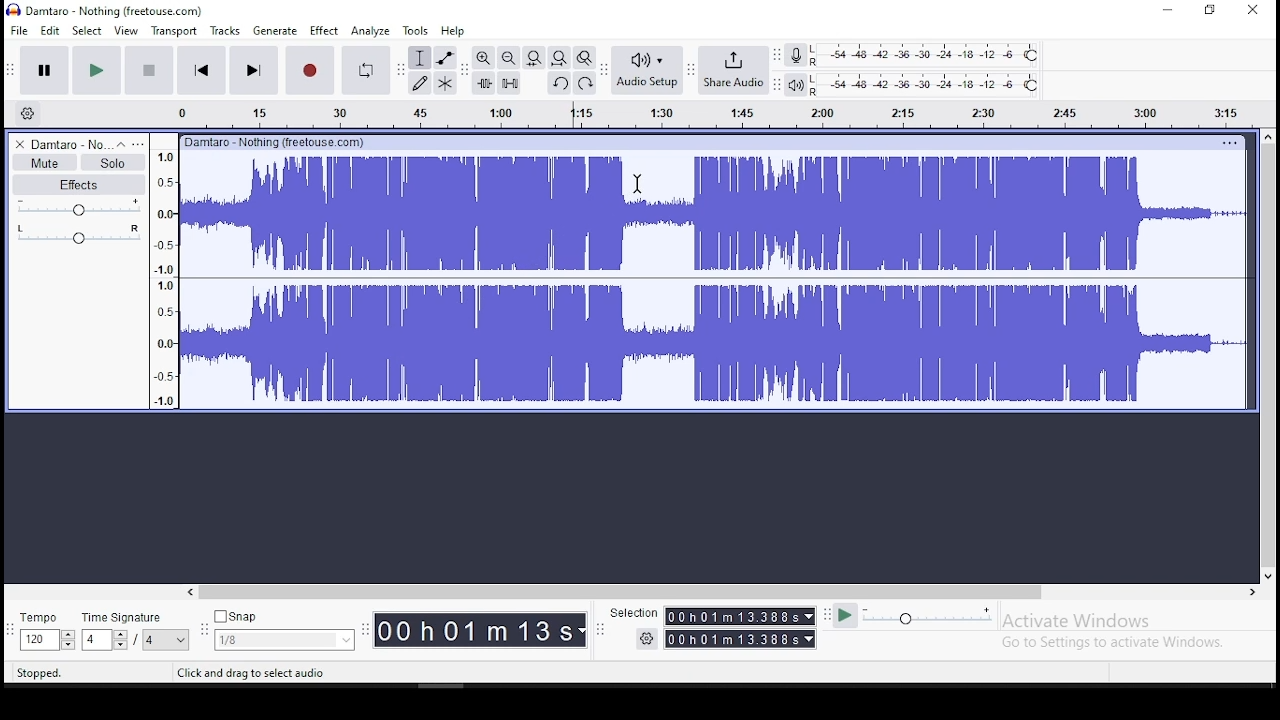 The height and width of the screenshot is (720, 1280). Describe the element at coordinates (484, 82) in the screenshot. I see `trim audio outside selection` at that location.